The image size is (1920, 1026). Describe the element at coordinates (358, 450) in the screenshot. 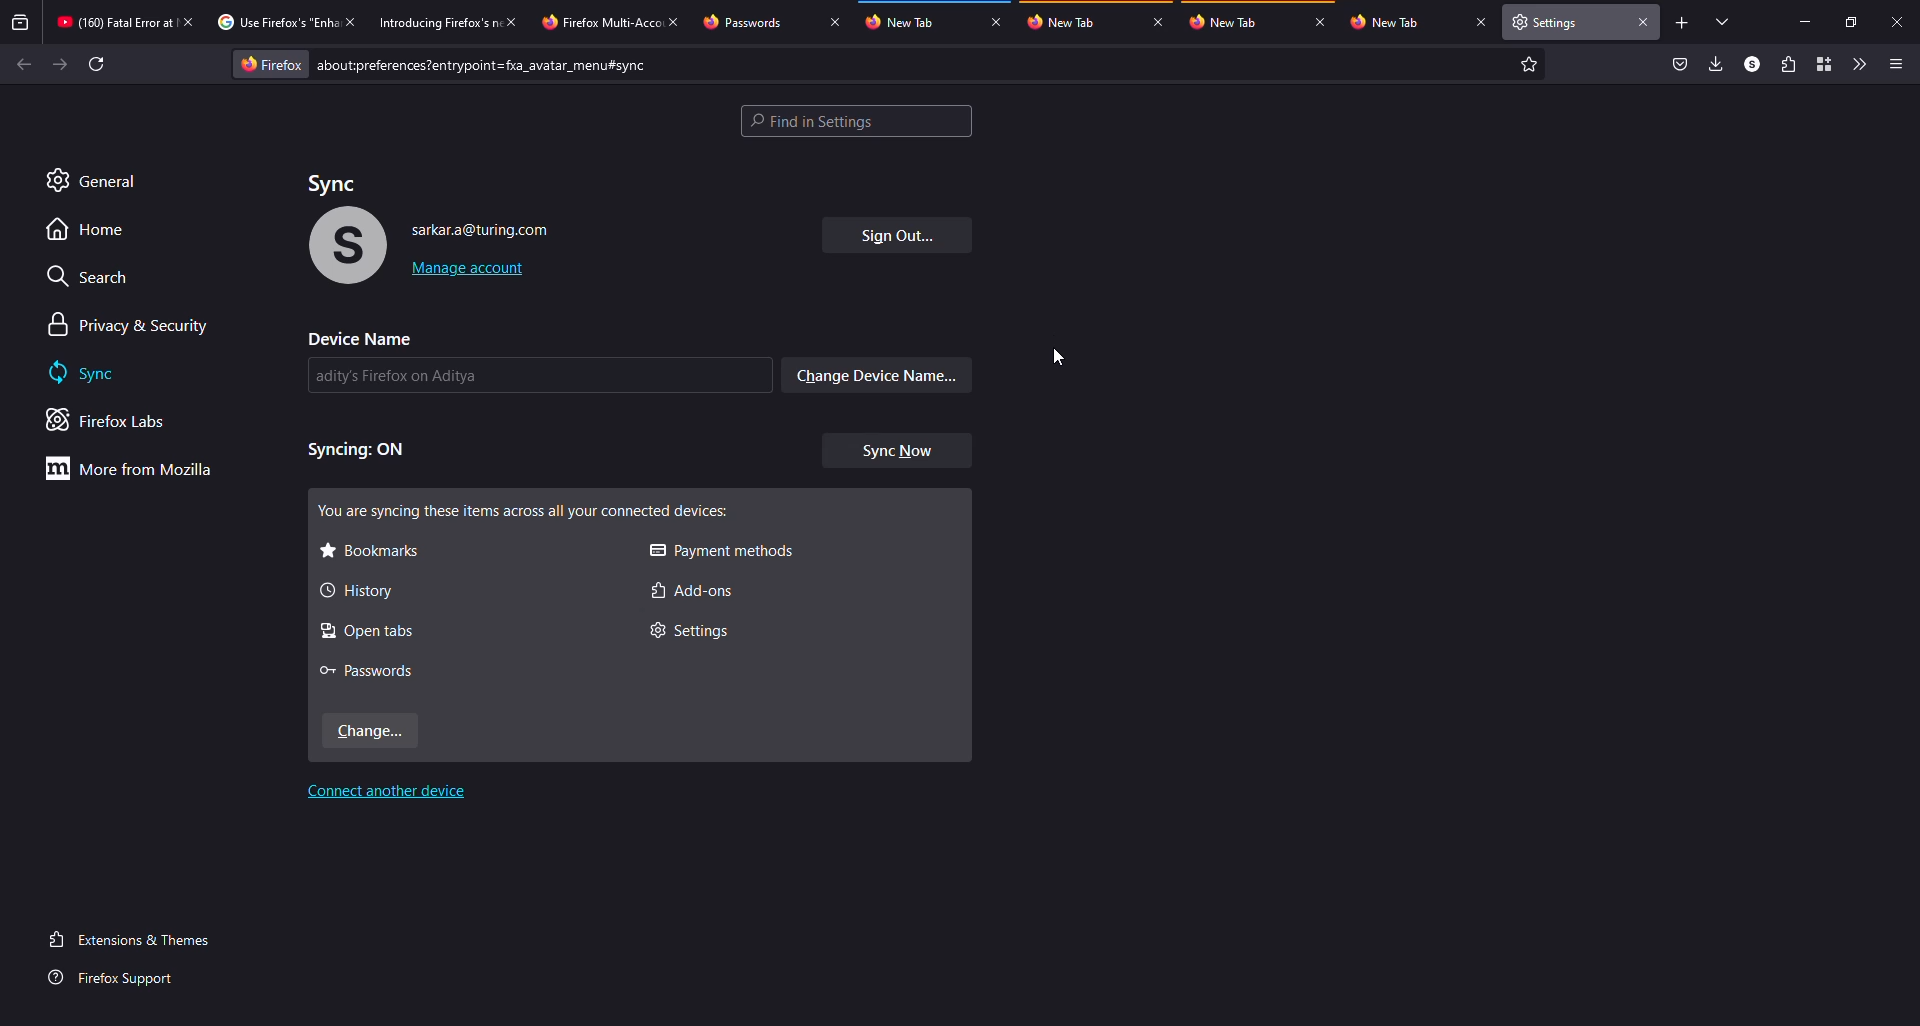

I see `syncing on` at that location.